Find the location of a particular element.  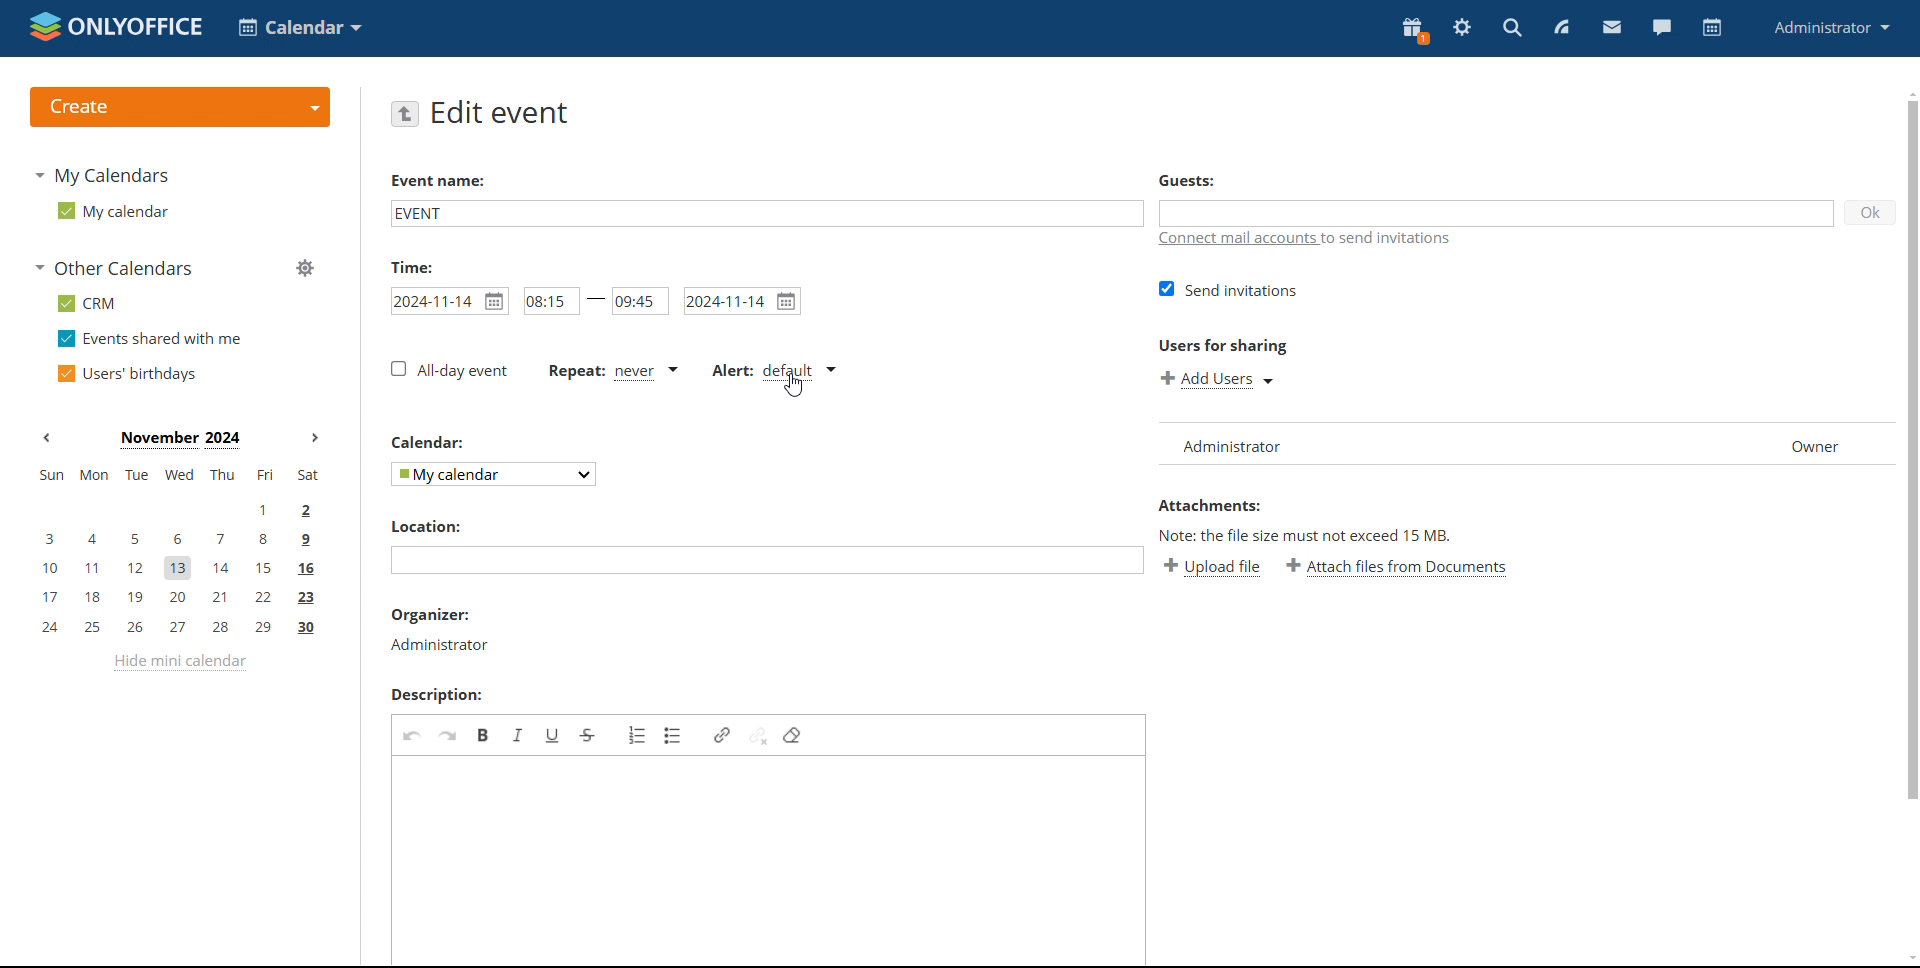

add event name is located at coordinates (767, 213).